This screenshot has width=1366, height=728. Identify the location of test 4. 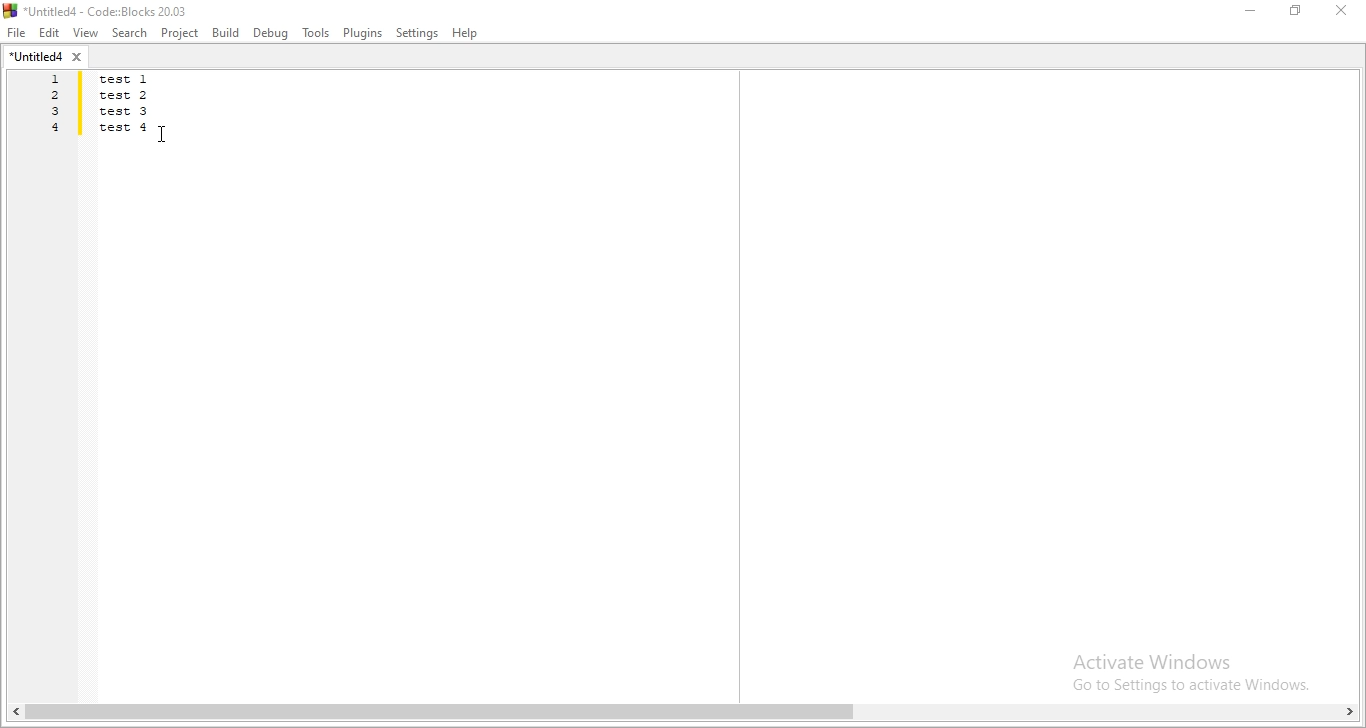
(126, 127).